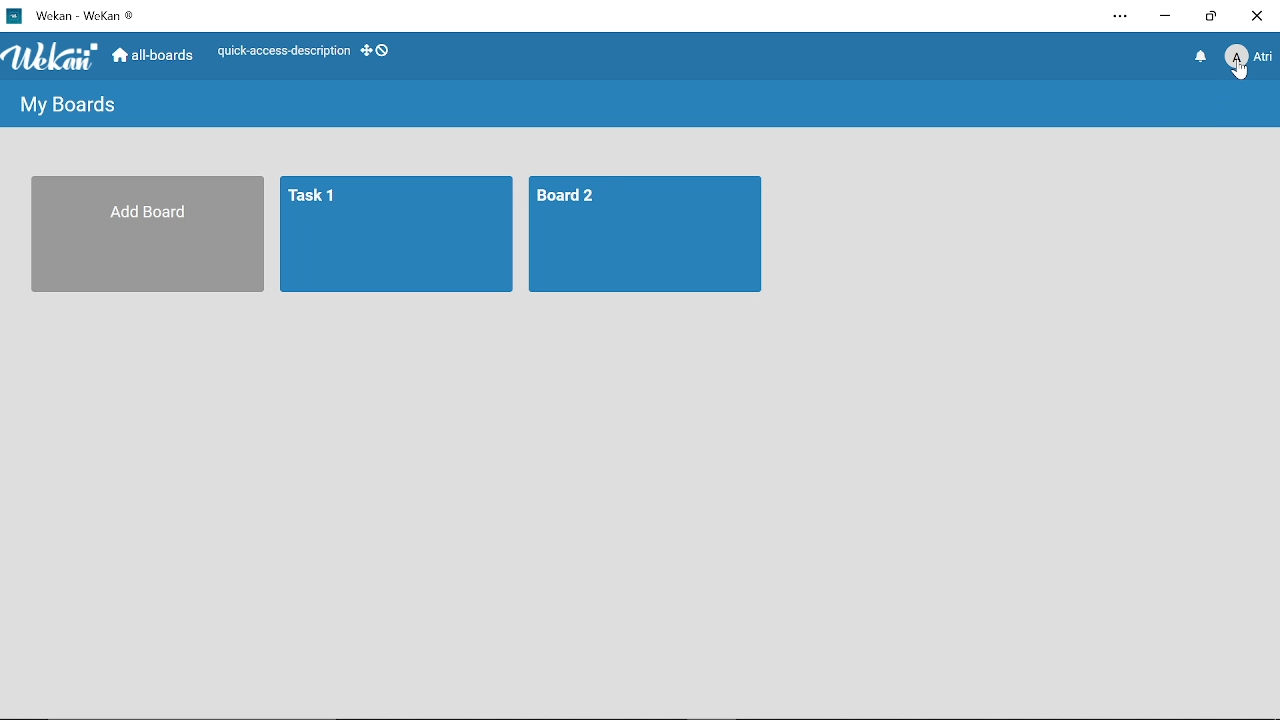 The width and height of the screenshot is (1280, 720). I want to click on Profile name, so click(1248, 61).